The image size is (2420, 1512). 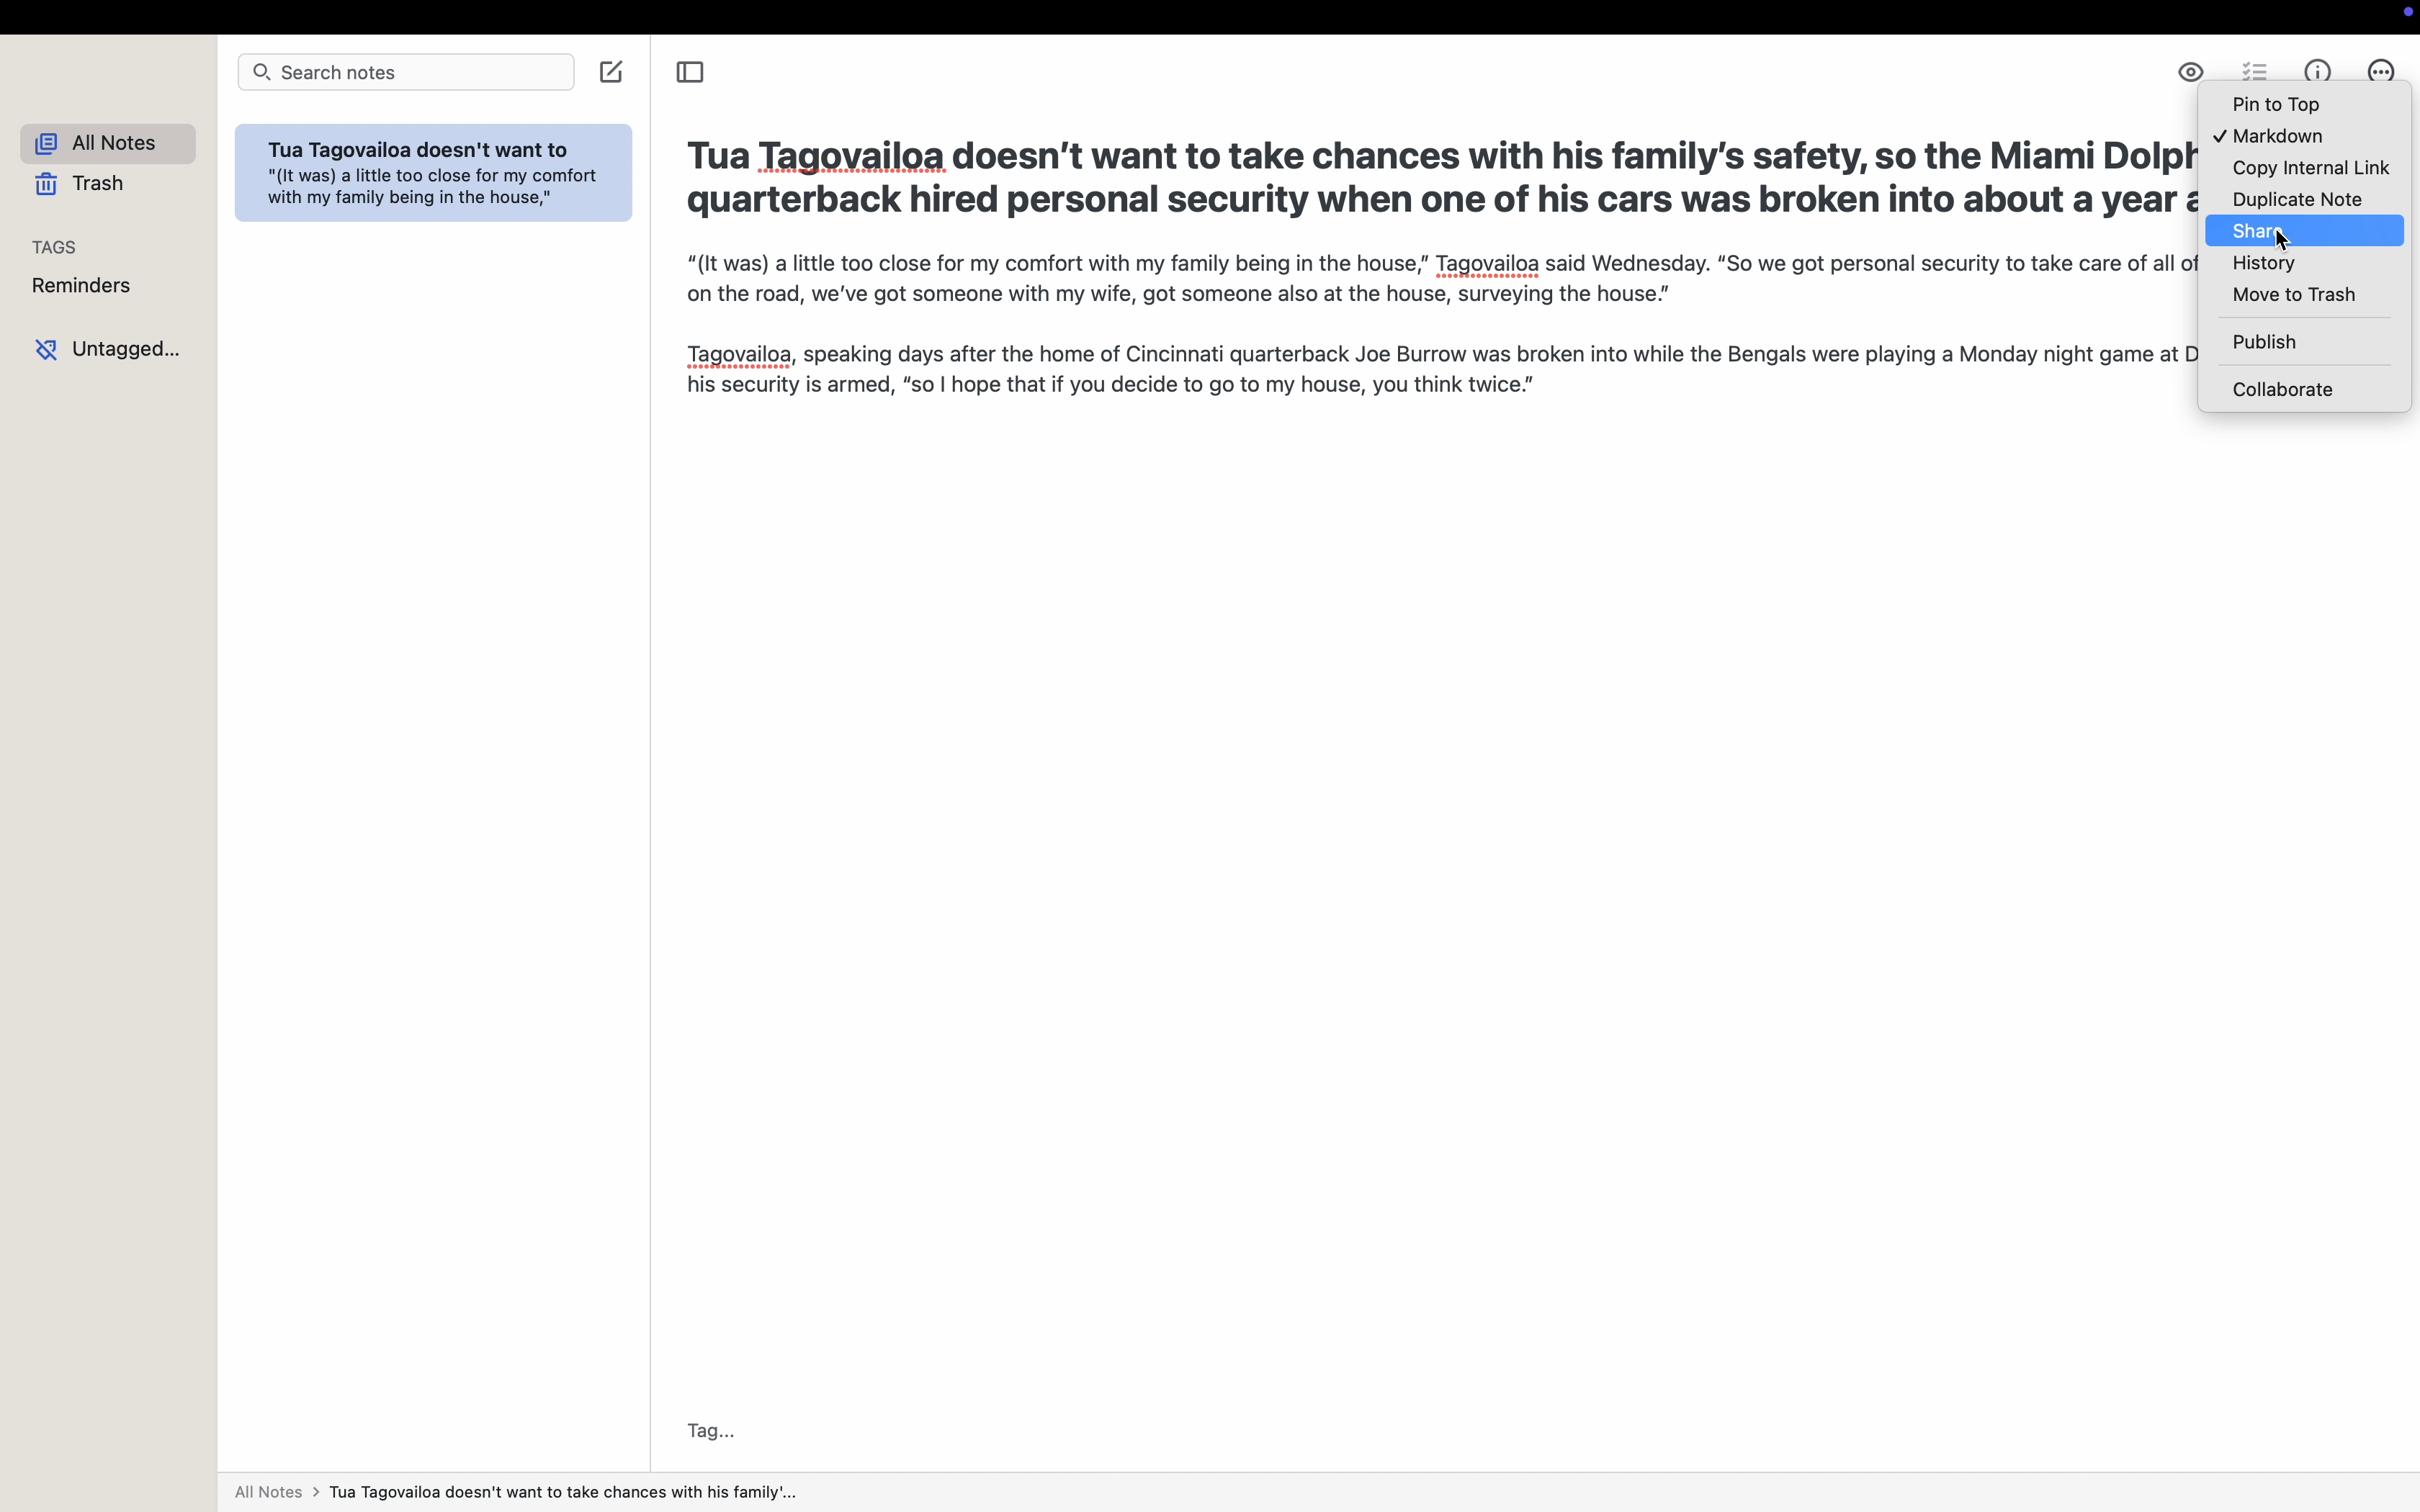 What do you see at coordinates (2270, 341) in the screenshot?
I see `publish` at bounding box center [2270, 341].